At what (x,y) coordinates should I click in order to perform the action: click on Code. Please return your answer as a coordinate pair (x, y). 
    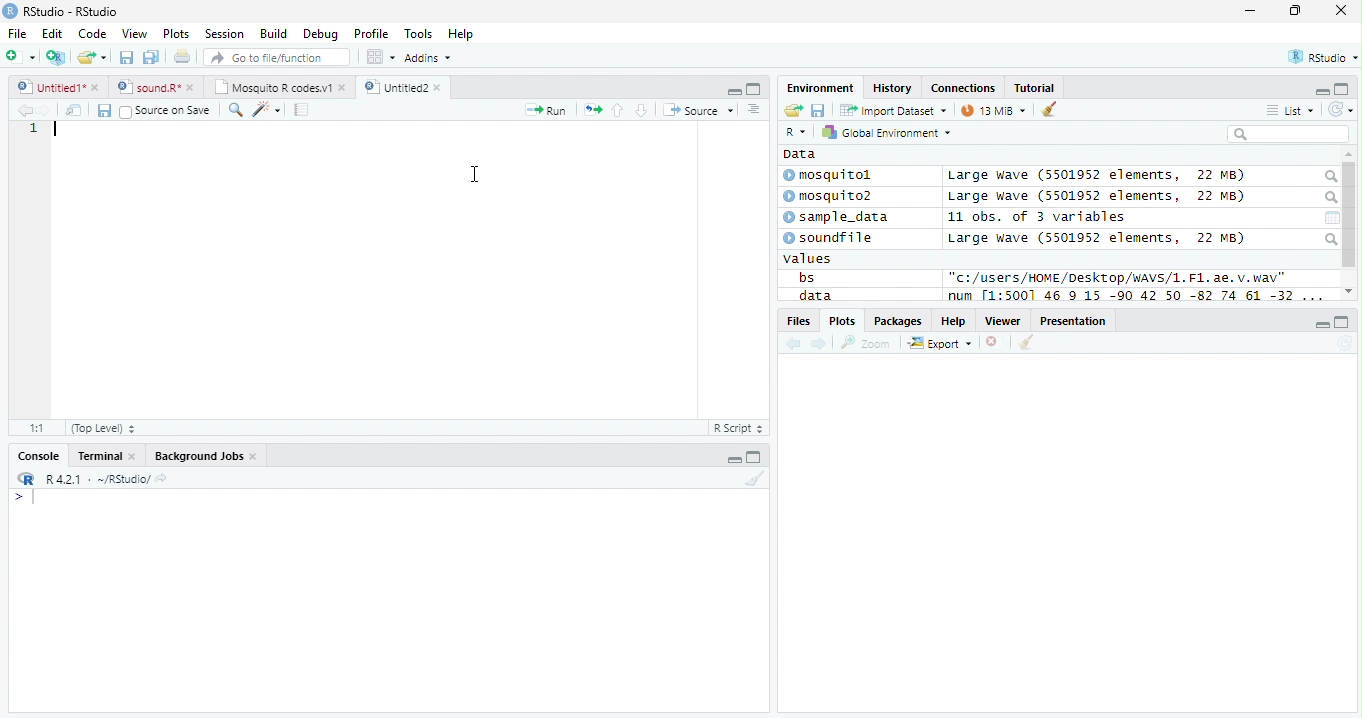
    Looking at the image, I should click on (92, 34).